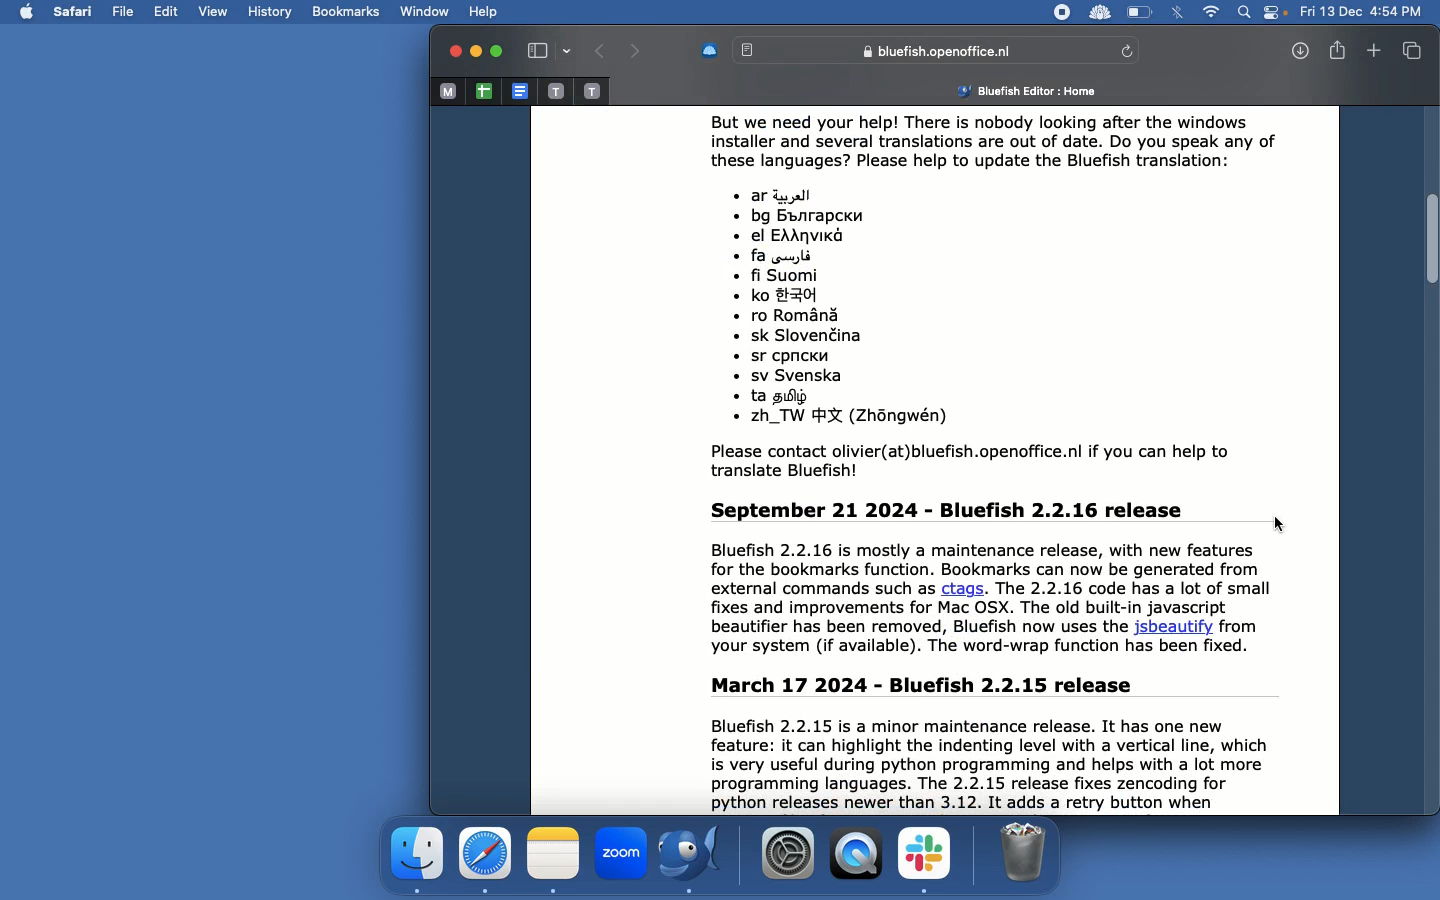 The width and height of the screenshot is (1440, 900). What do you see at coordinates (483, 91) in the screenshot?
I see `Google sheet tab` at bounding box center [483, 91].